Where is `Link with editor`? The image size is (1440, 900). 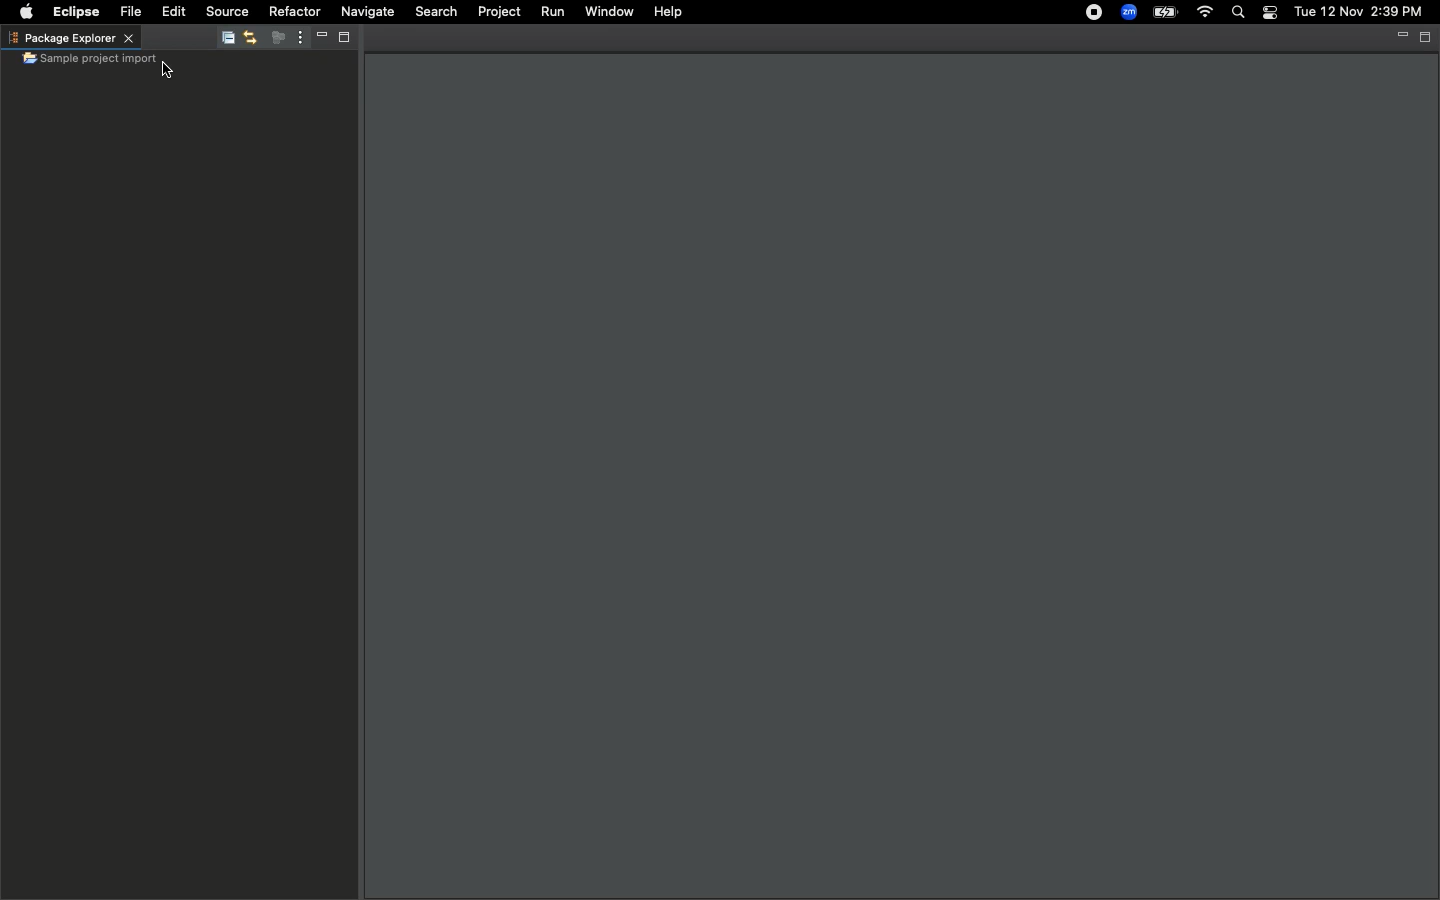 Link with editor is located at coordinates (249, 39).